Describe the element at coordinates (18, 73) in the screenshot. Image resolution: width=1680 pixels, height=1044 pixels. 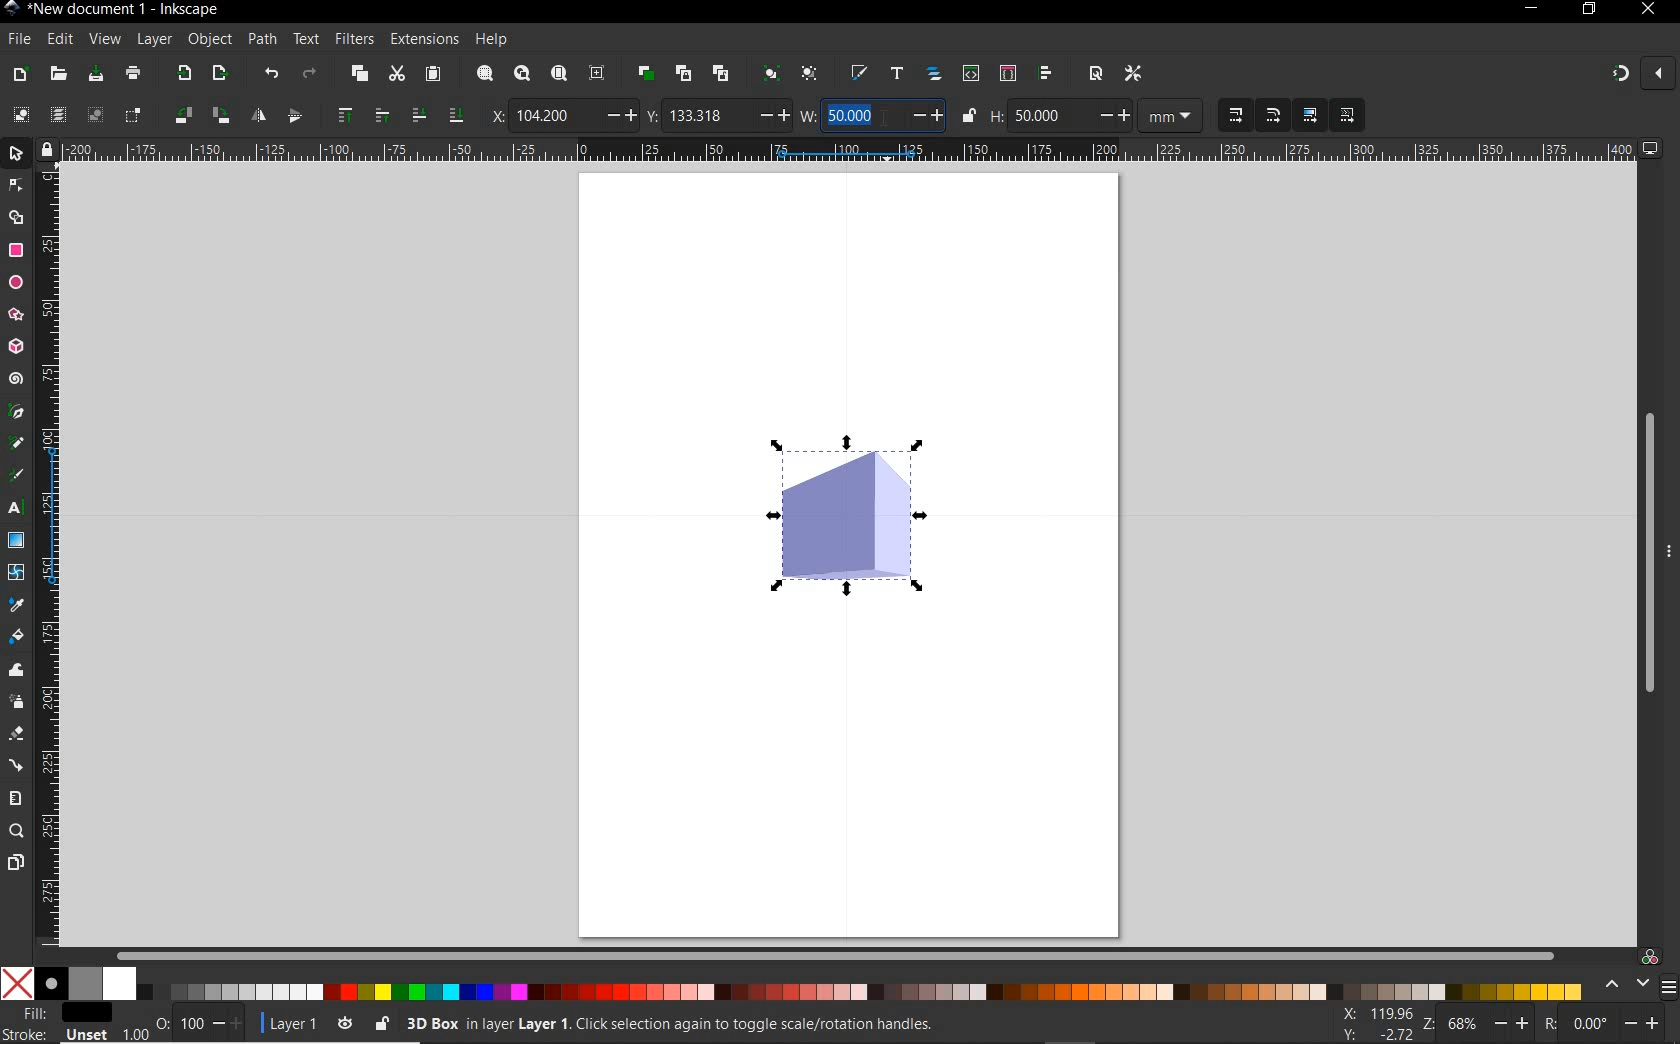
I see `new` at that location.